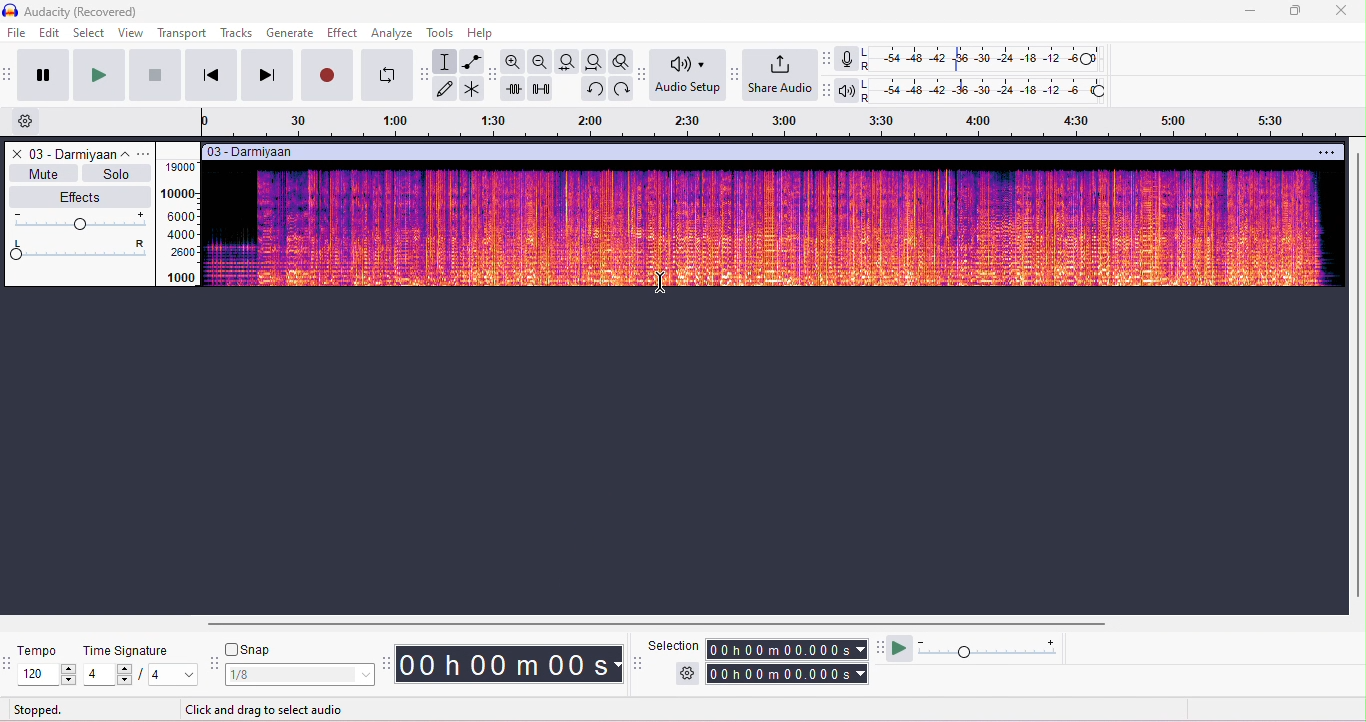  What do you see at coordinates (266, 75) in the screenshot?
I see `next` at bounding box center [266, 75].